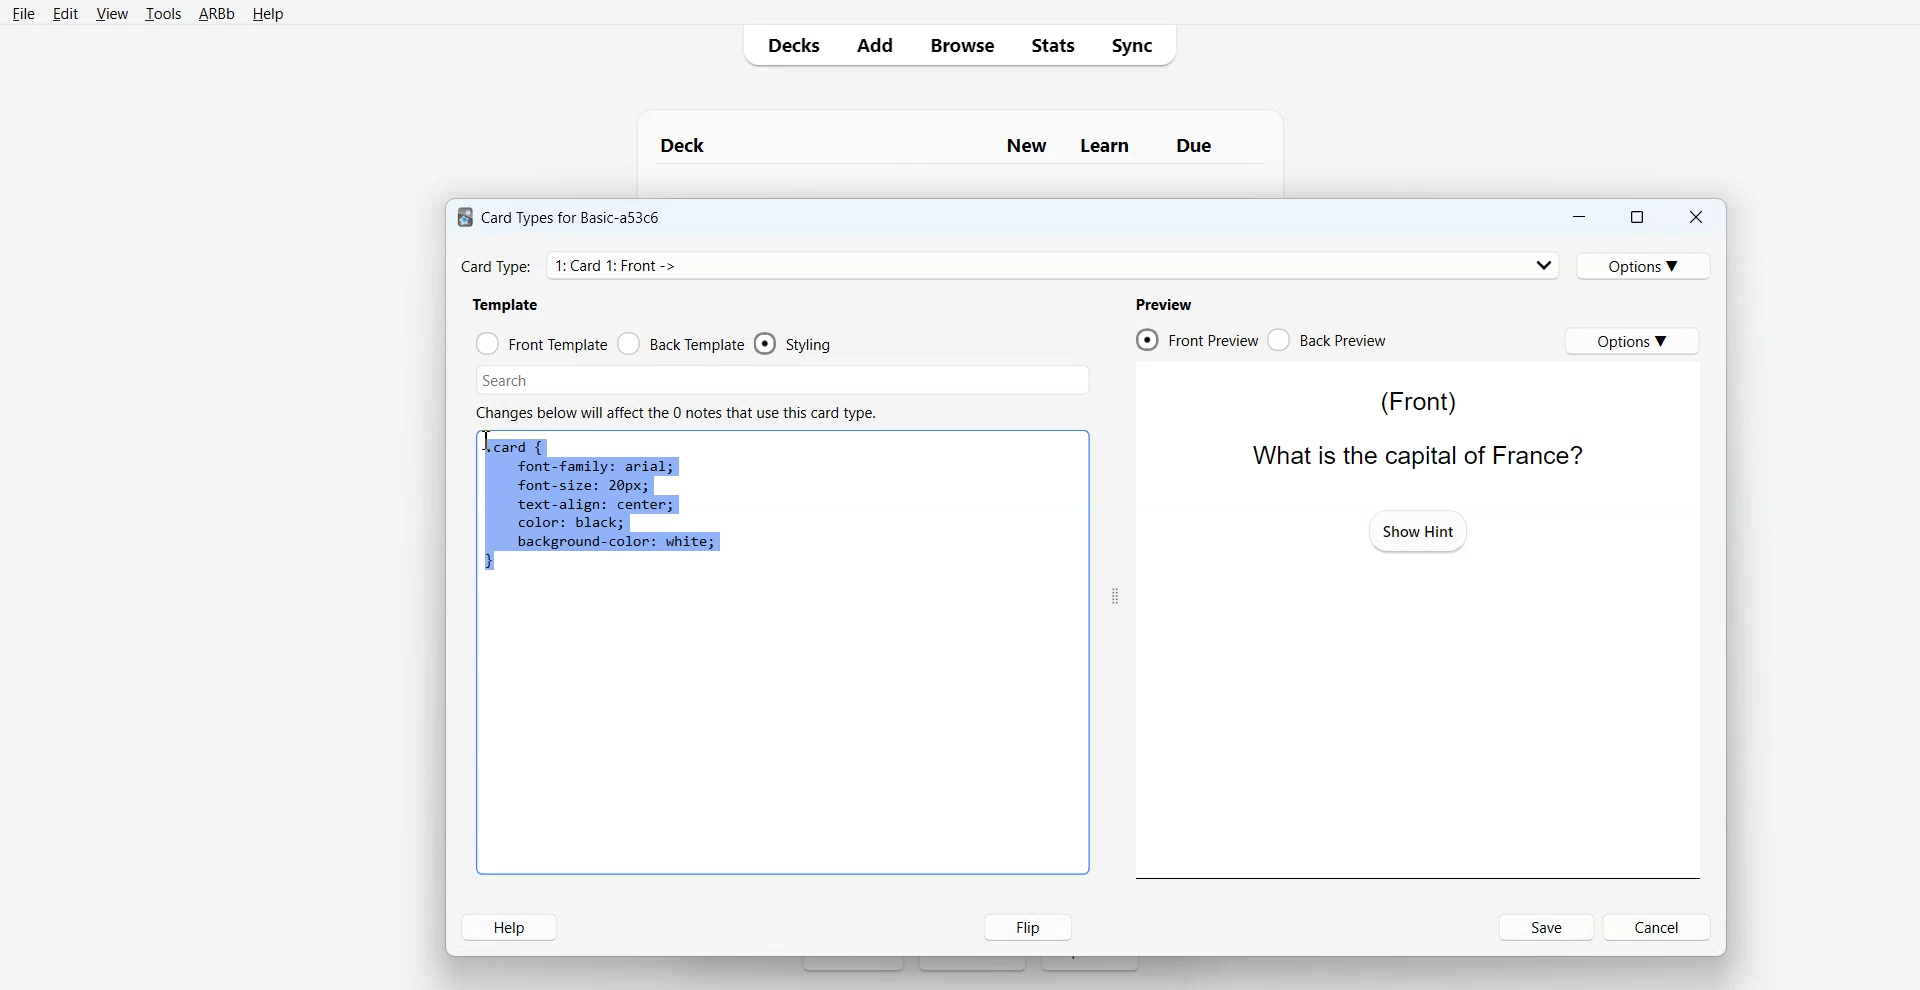 This screenshot has width=1920, height=990. What do you see at coordinates (1632, 340) in the screenshot?
I see `Options` at bounding box center [1632, 340].